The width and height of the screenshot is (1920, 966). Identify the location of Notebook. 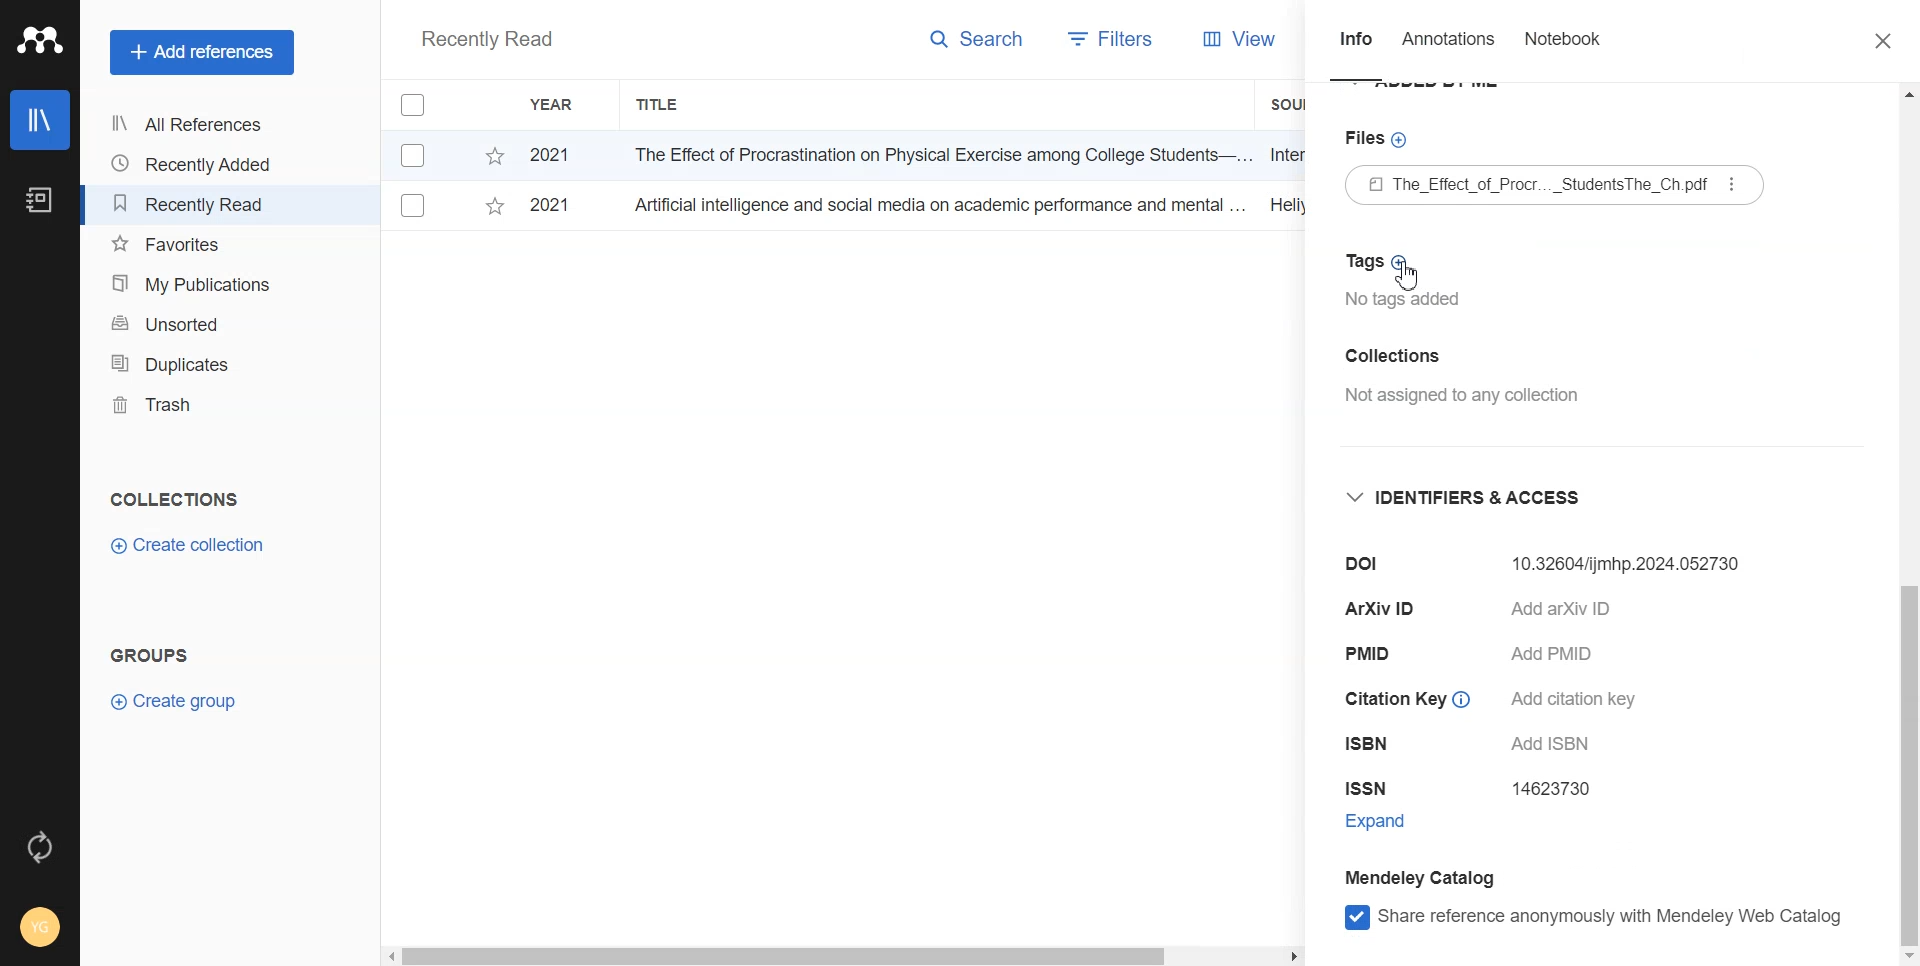
(37, 201).